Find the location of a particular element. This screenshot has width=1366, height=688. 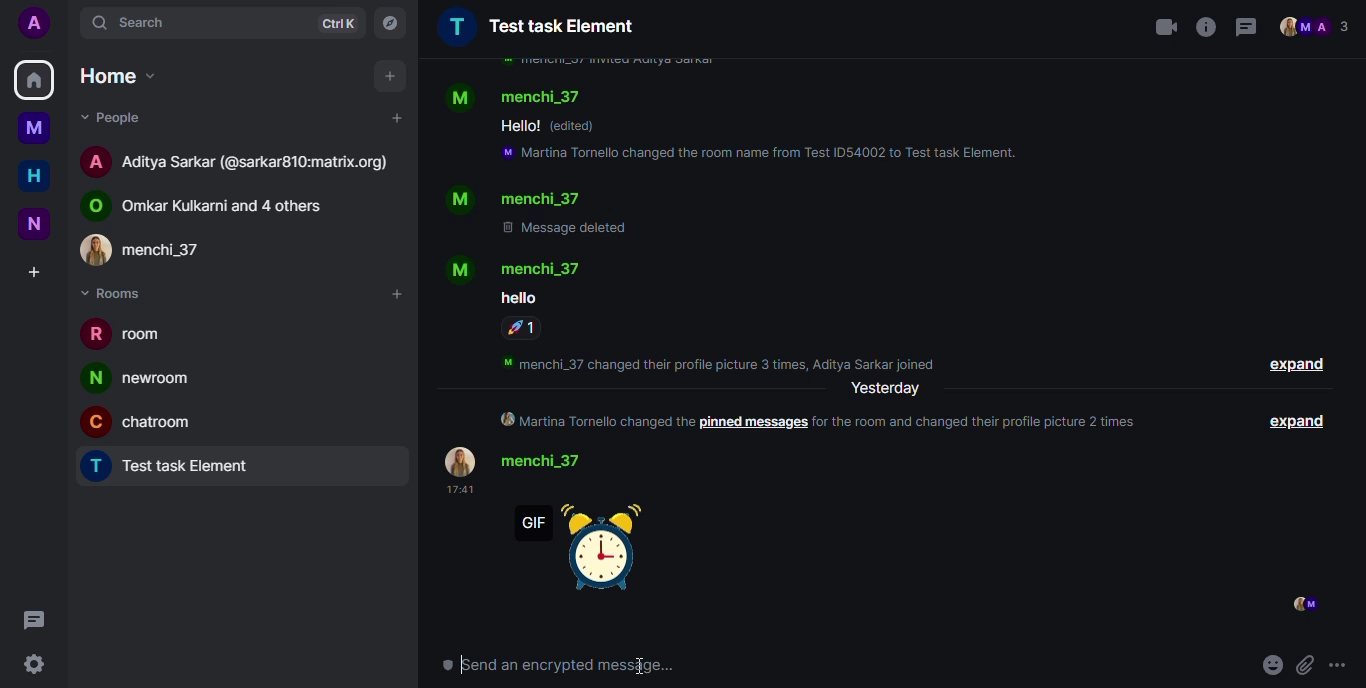

profile is located at coordinates (34, 24).